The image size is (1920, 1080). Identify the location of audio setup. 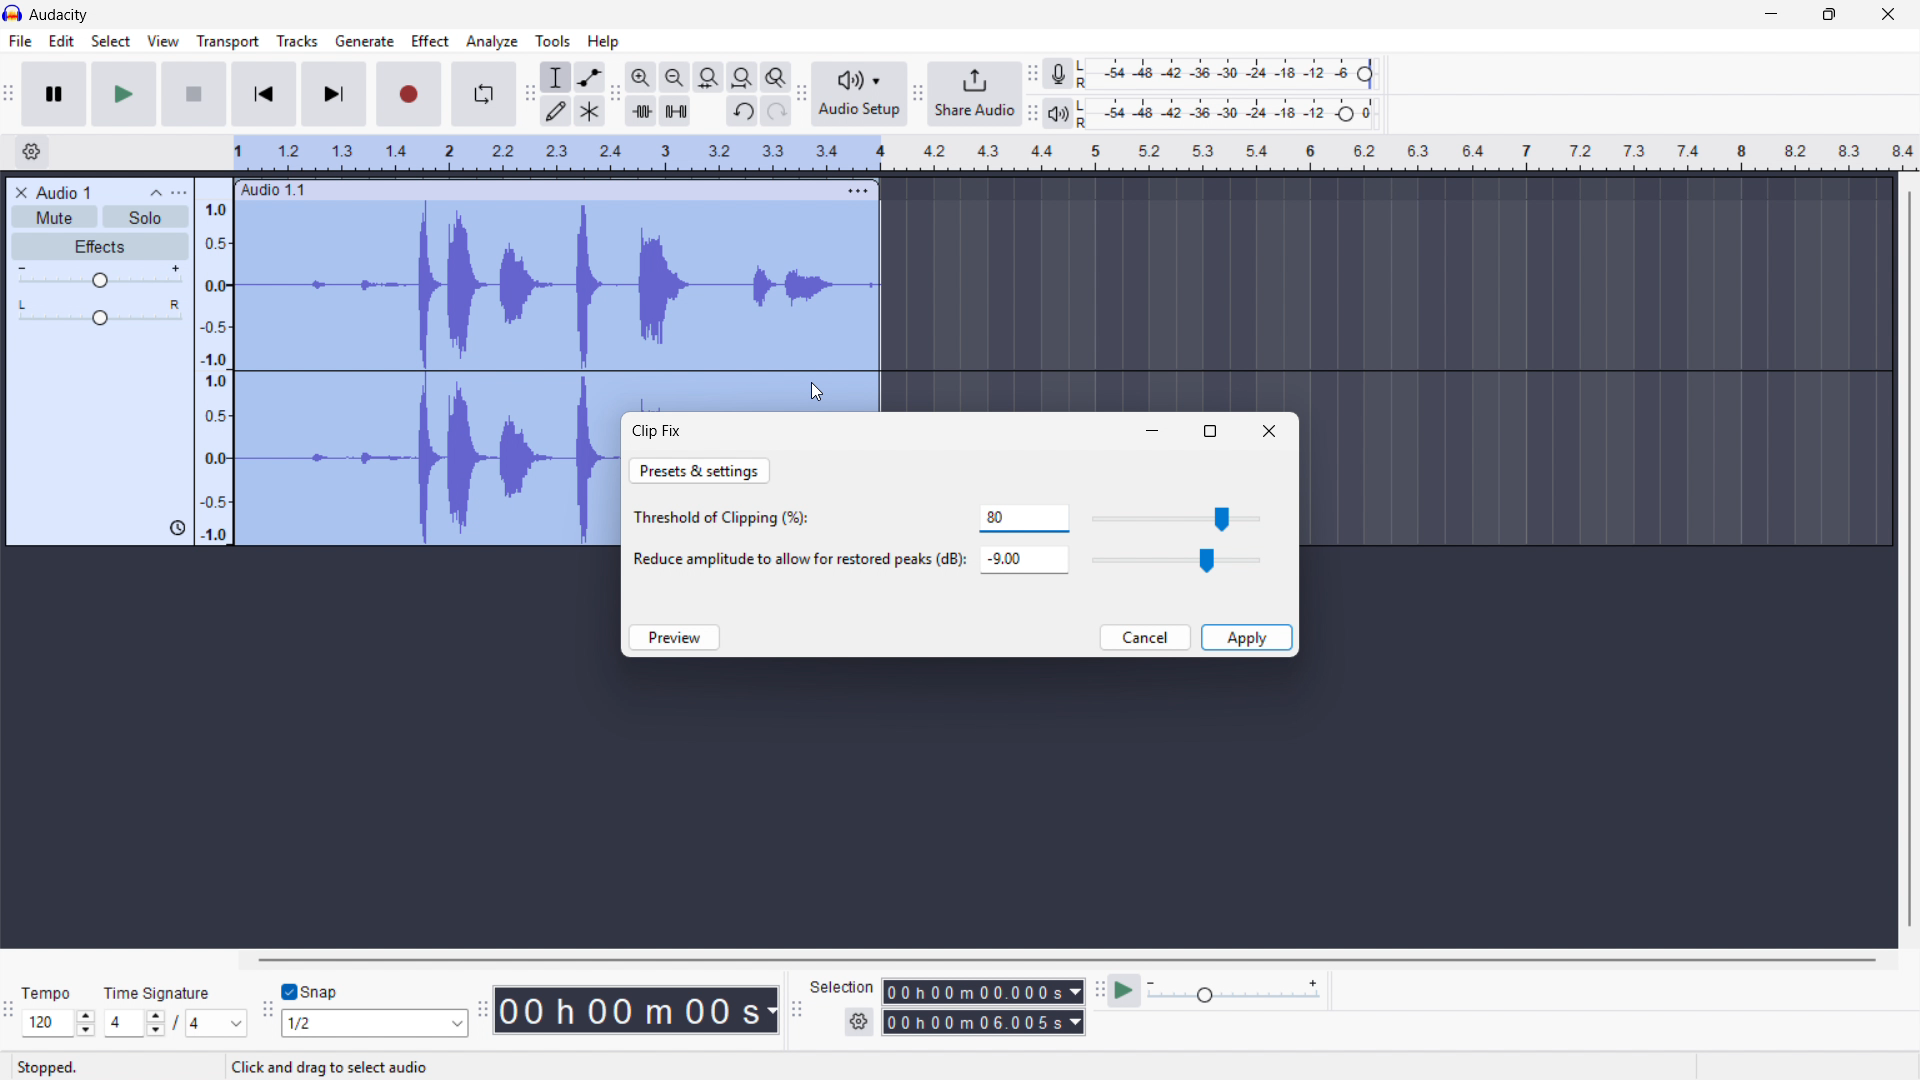
(860, 93).